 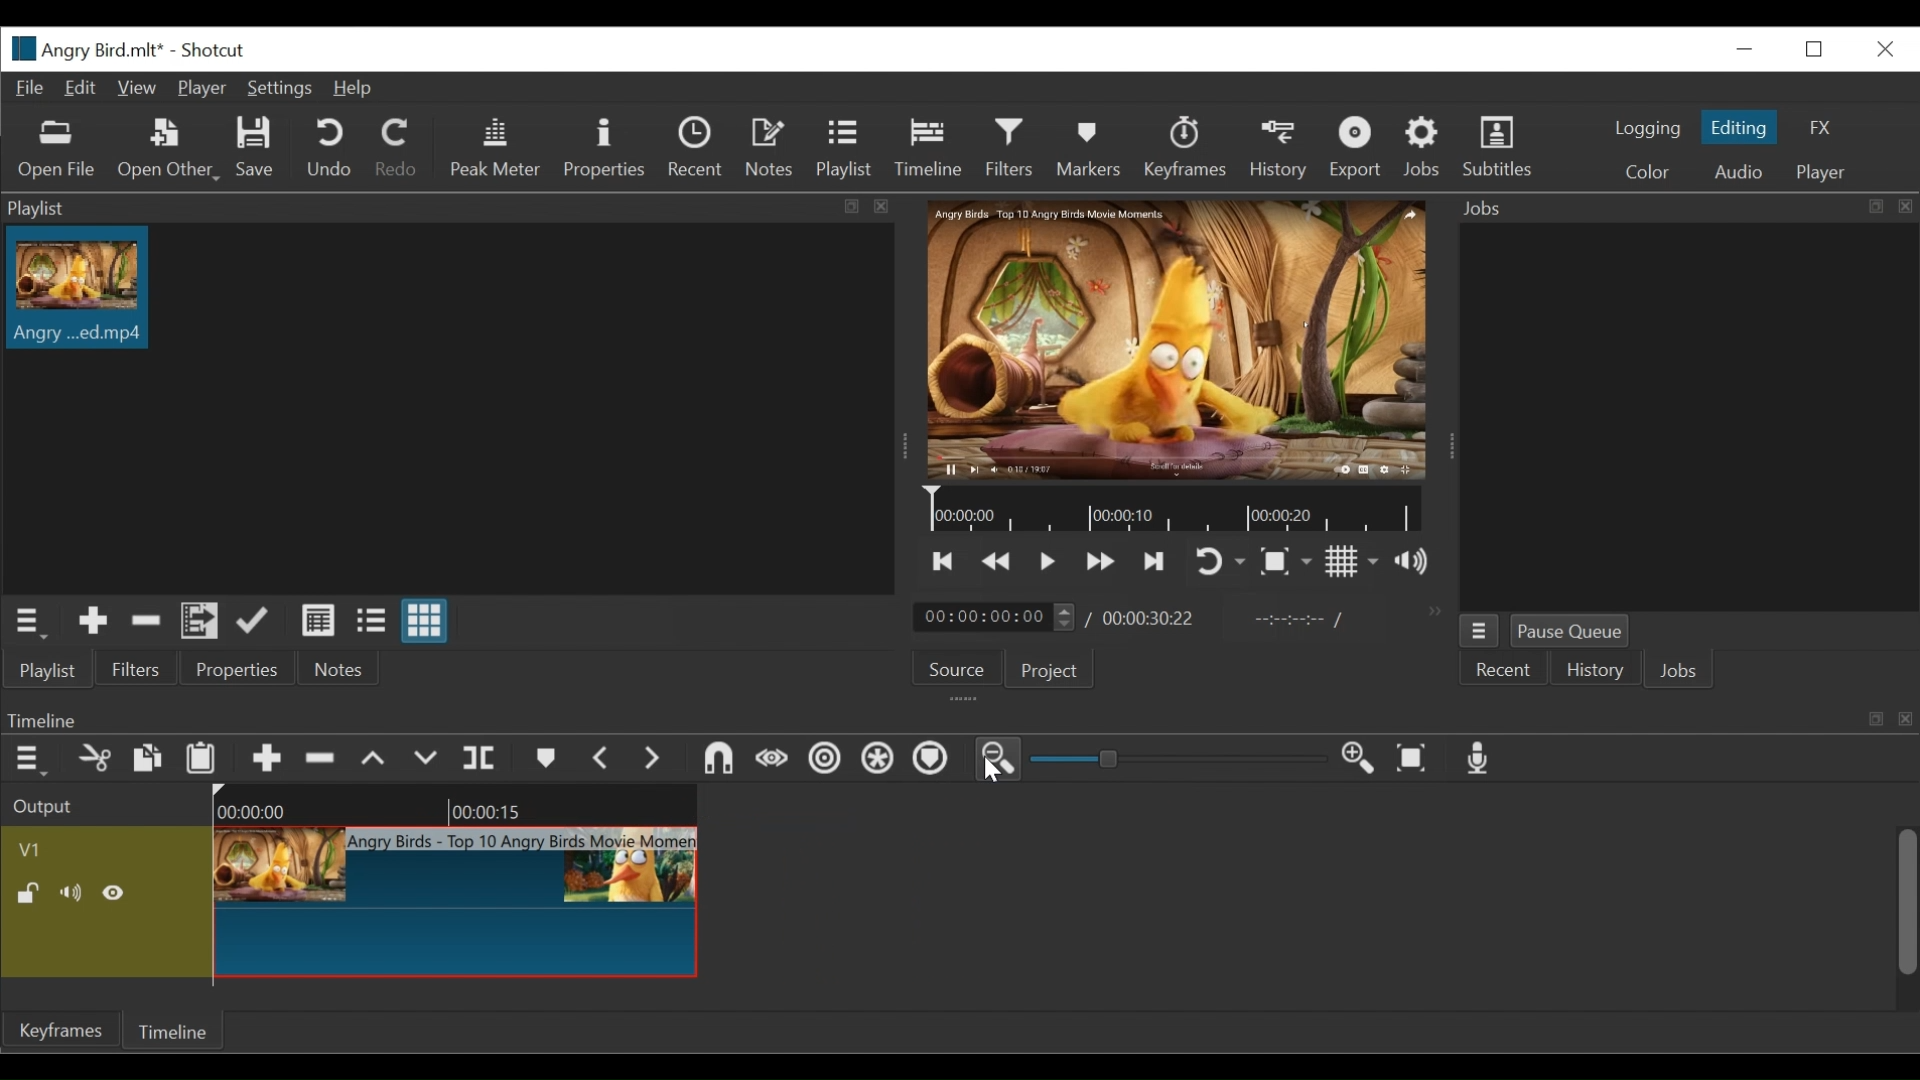 What do you see at coordinates (1415, 761) in the screenshot?
I see `Zoom timeline to fit` at bounding box center [1415, 761].